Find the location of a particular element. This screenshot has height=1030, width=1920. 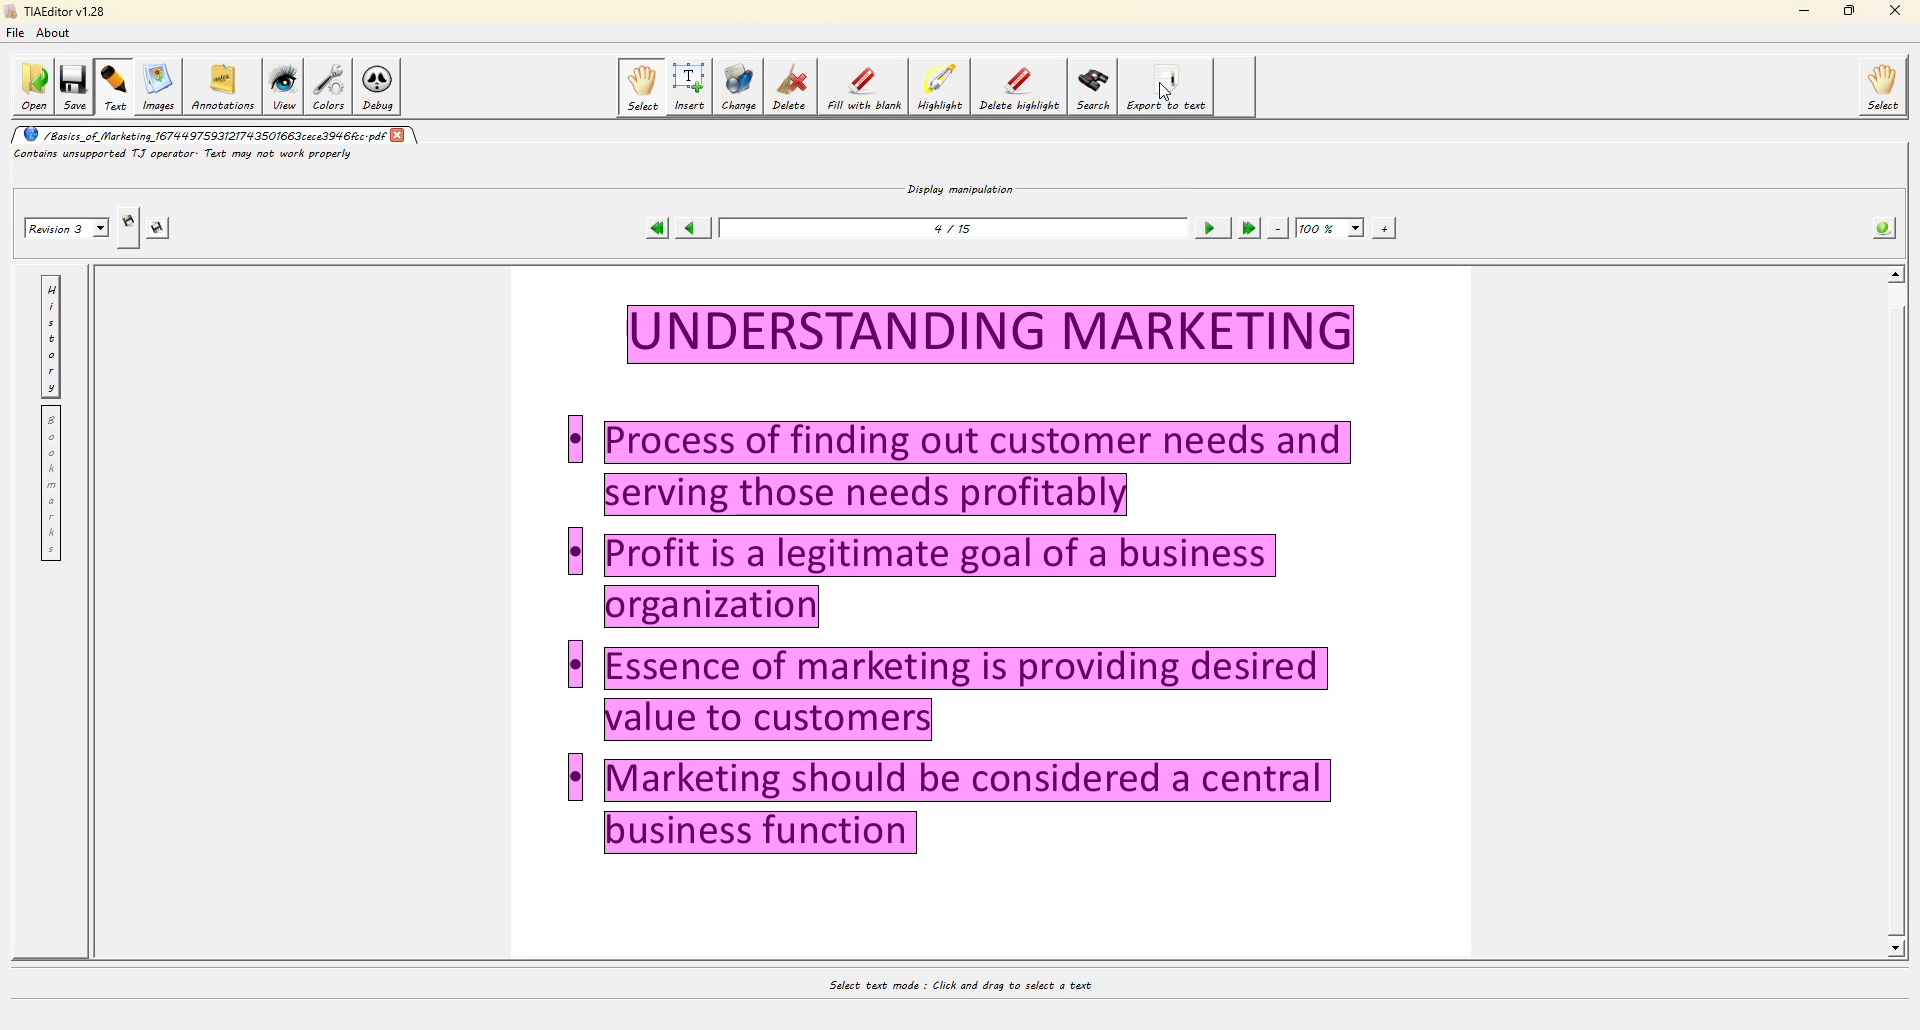

close is located at coordinates (397, 135).